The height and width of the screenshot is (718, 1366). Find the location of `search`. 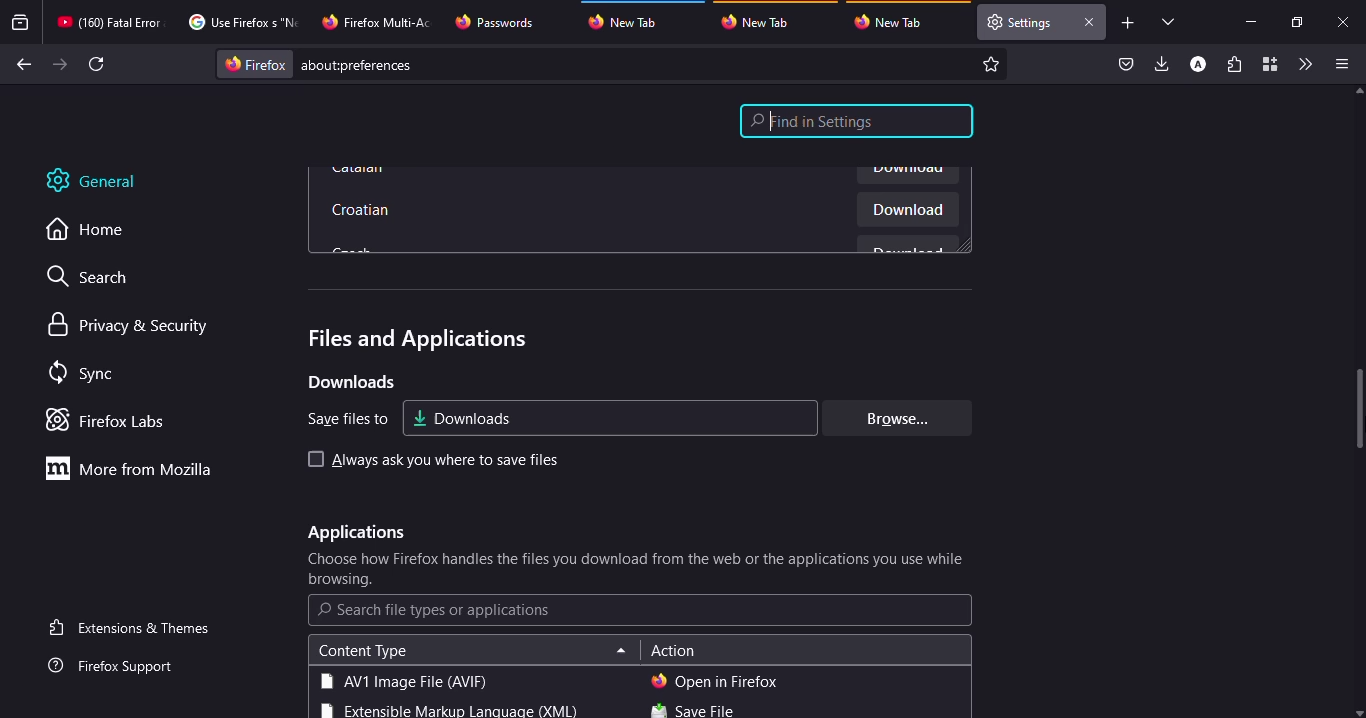

search is located at coordinates (97, 279).